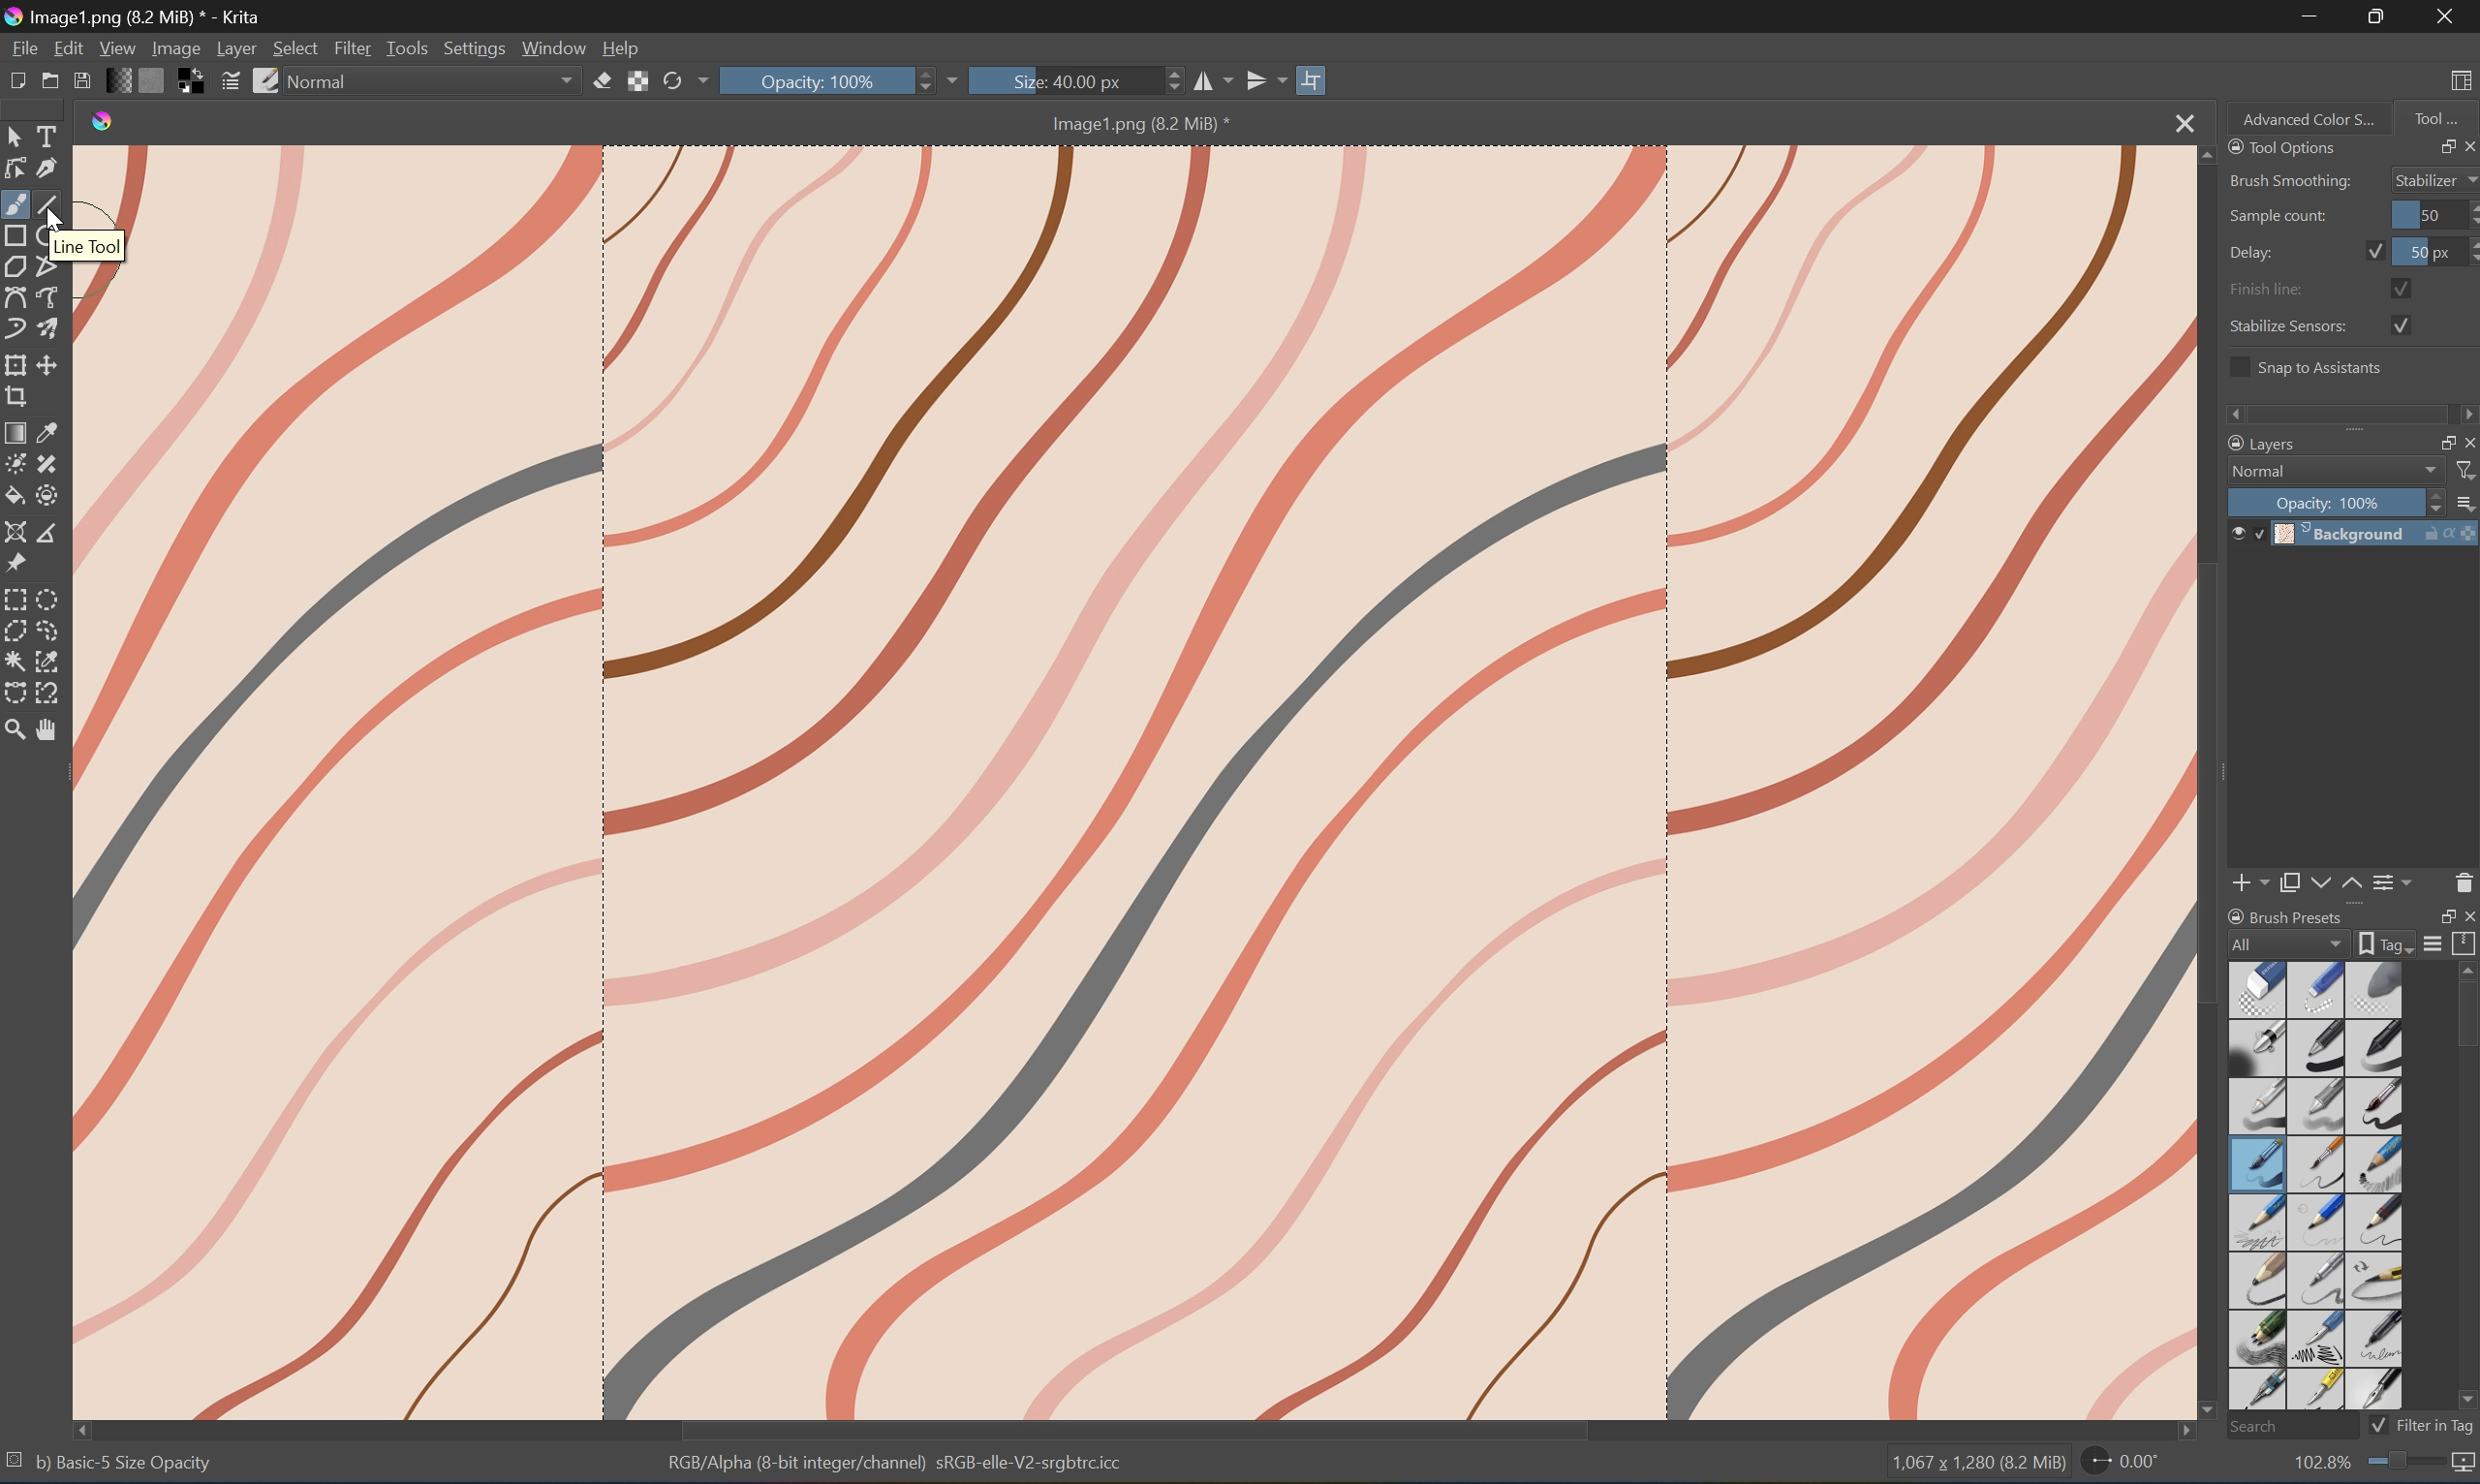  What do you see at coordinates (2234, 527) in the screenshot?
I see `Visibility` at bounding box center [2234, 527].